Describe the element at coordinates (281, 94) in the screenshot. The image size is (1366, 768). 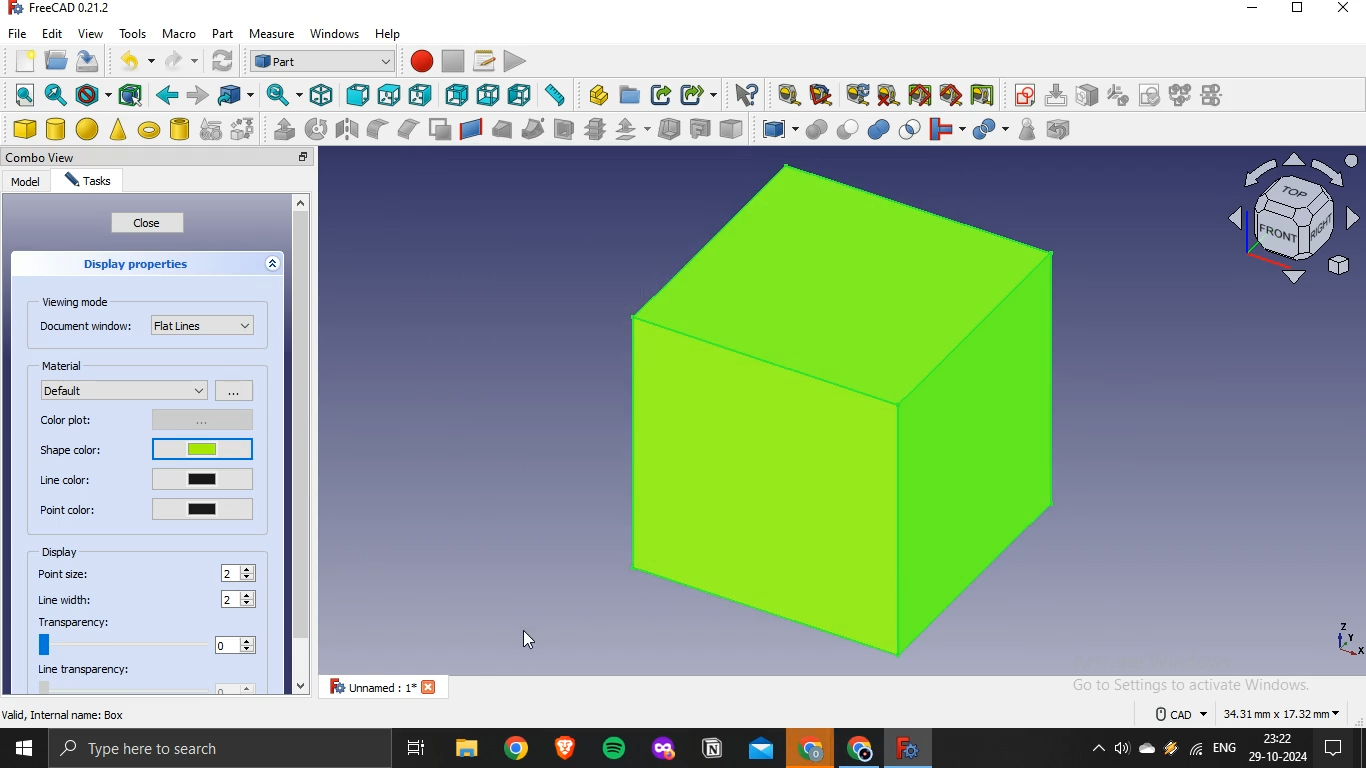
I see `sync view` at that location.